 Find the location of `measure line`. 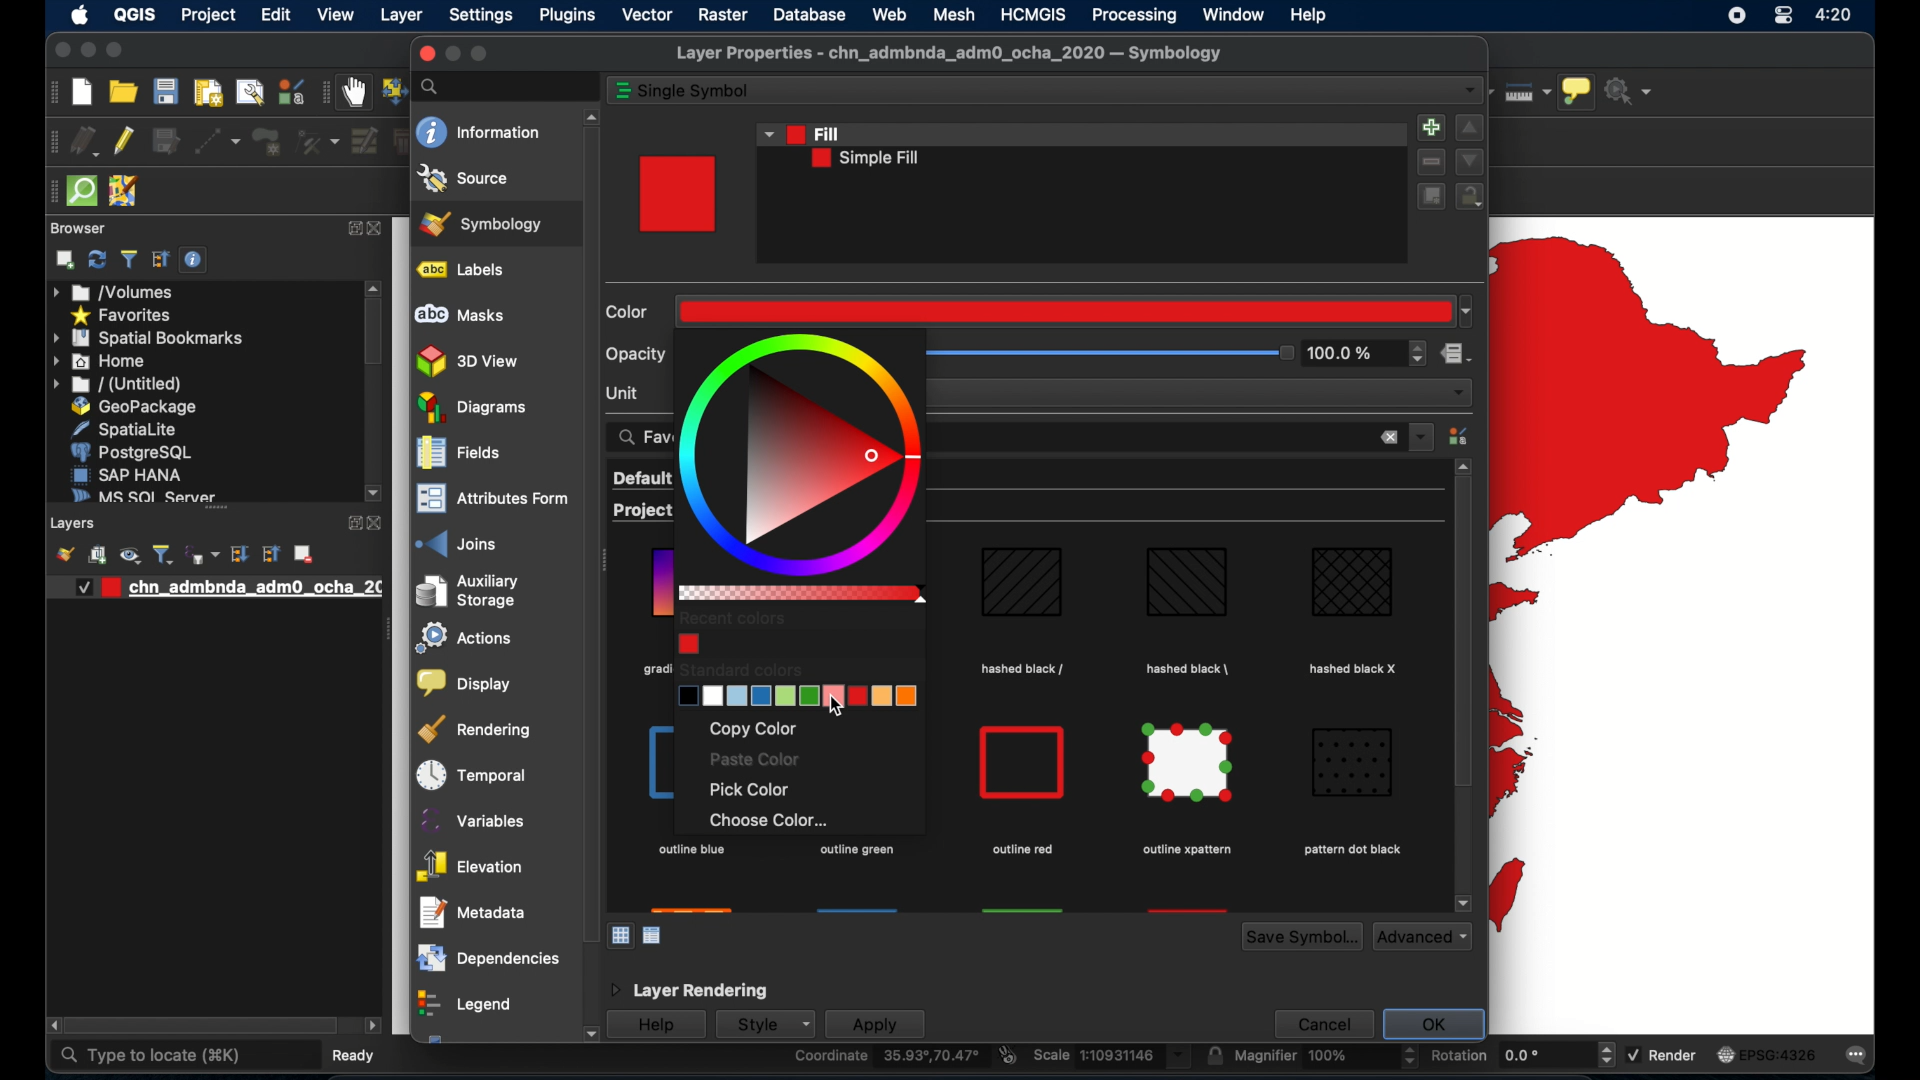

measure line is located at coordinates (1526, 91).